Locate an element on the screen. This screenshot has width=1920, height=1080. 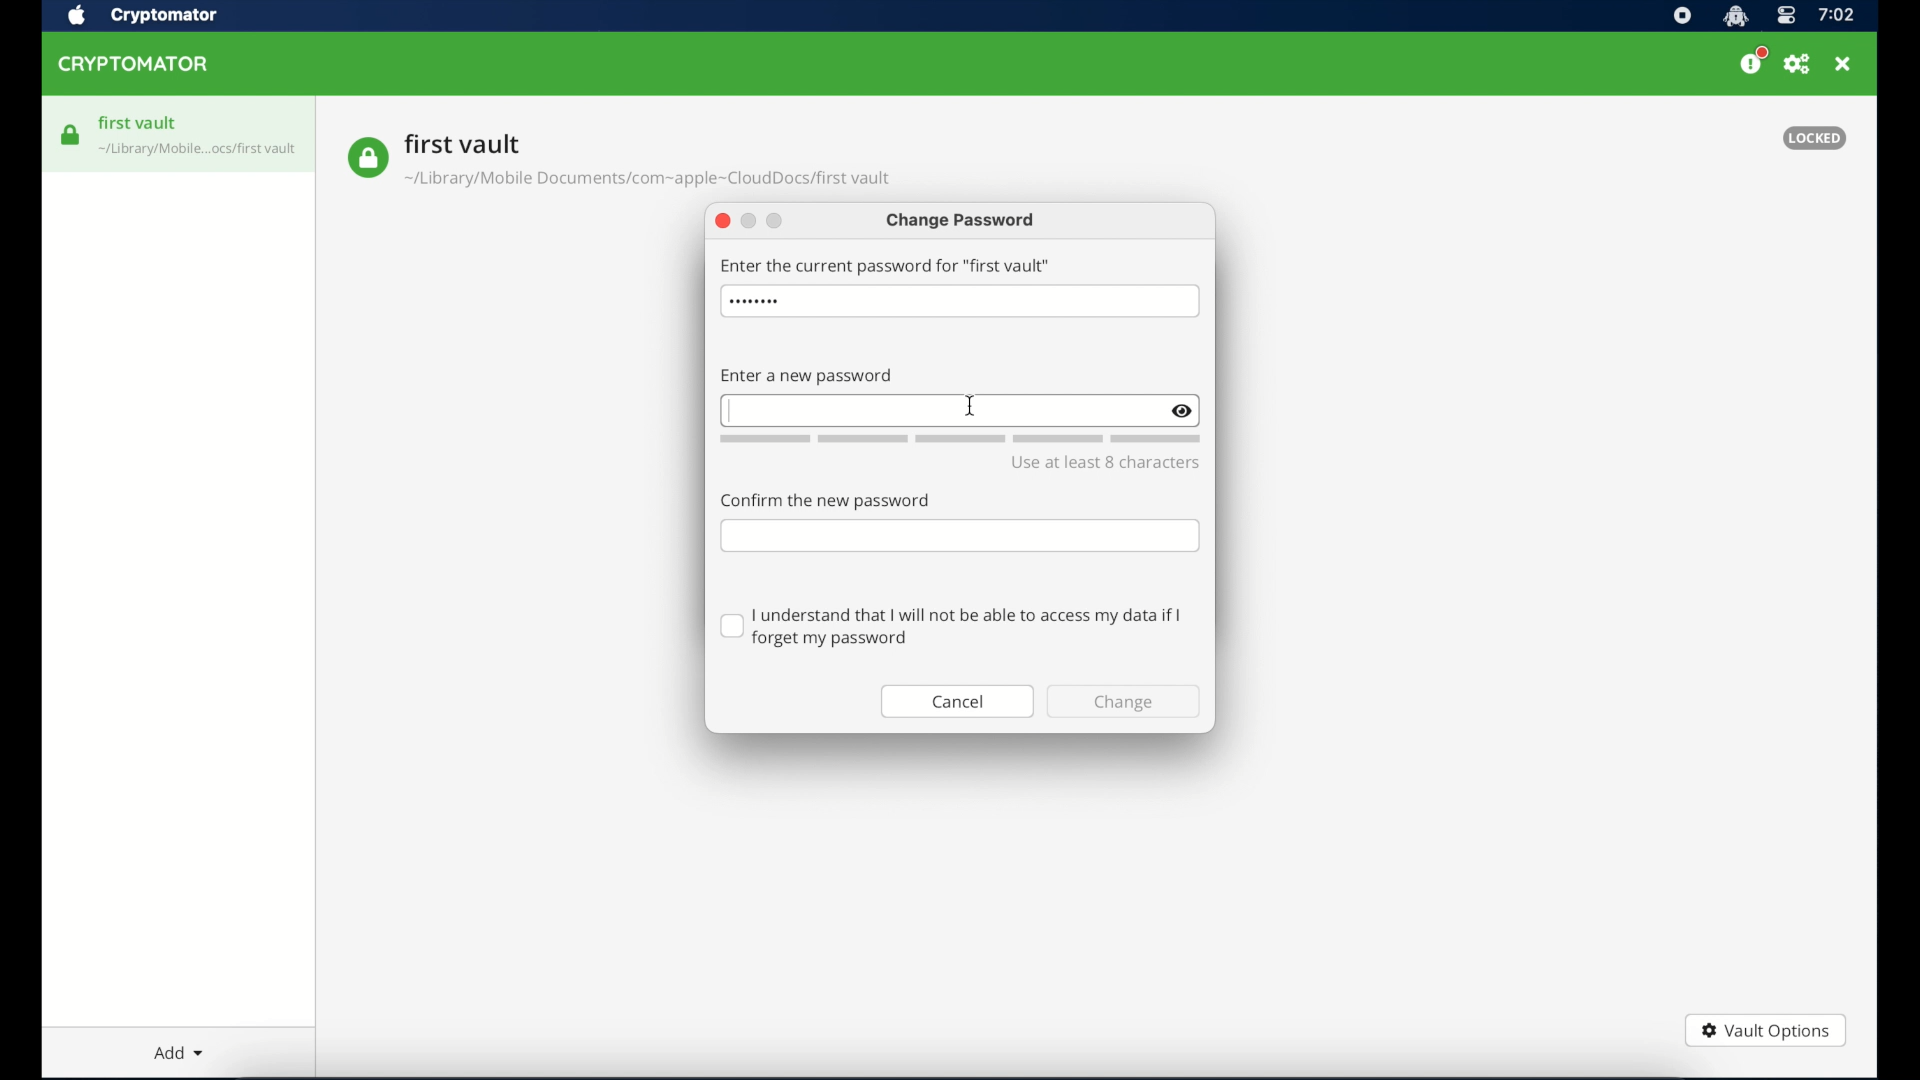
cancel is located at coordinates (957, 702).